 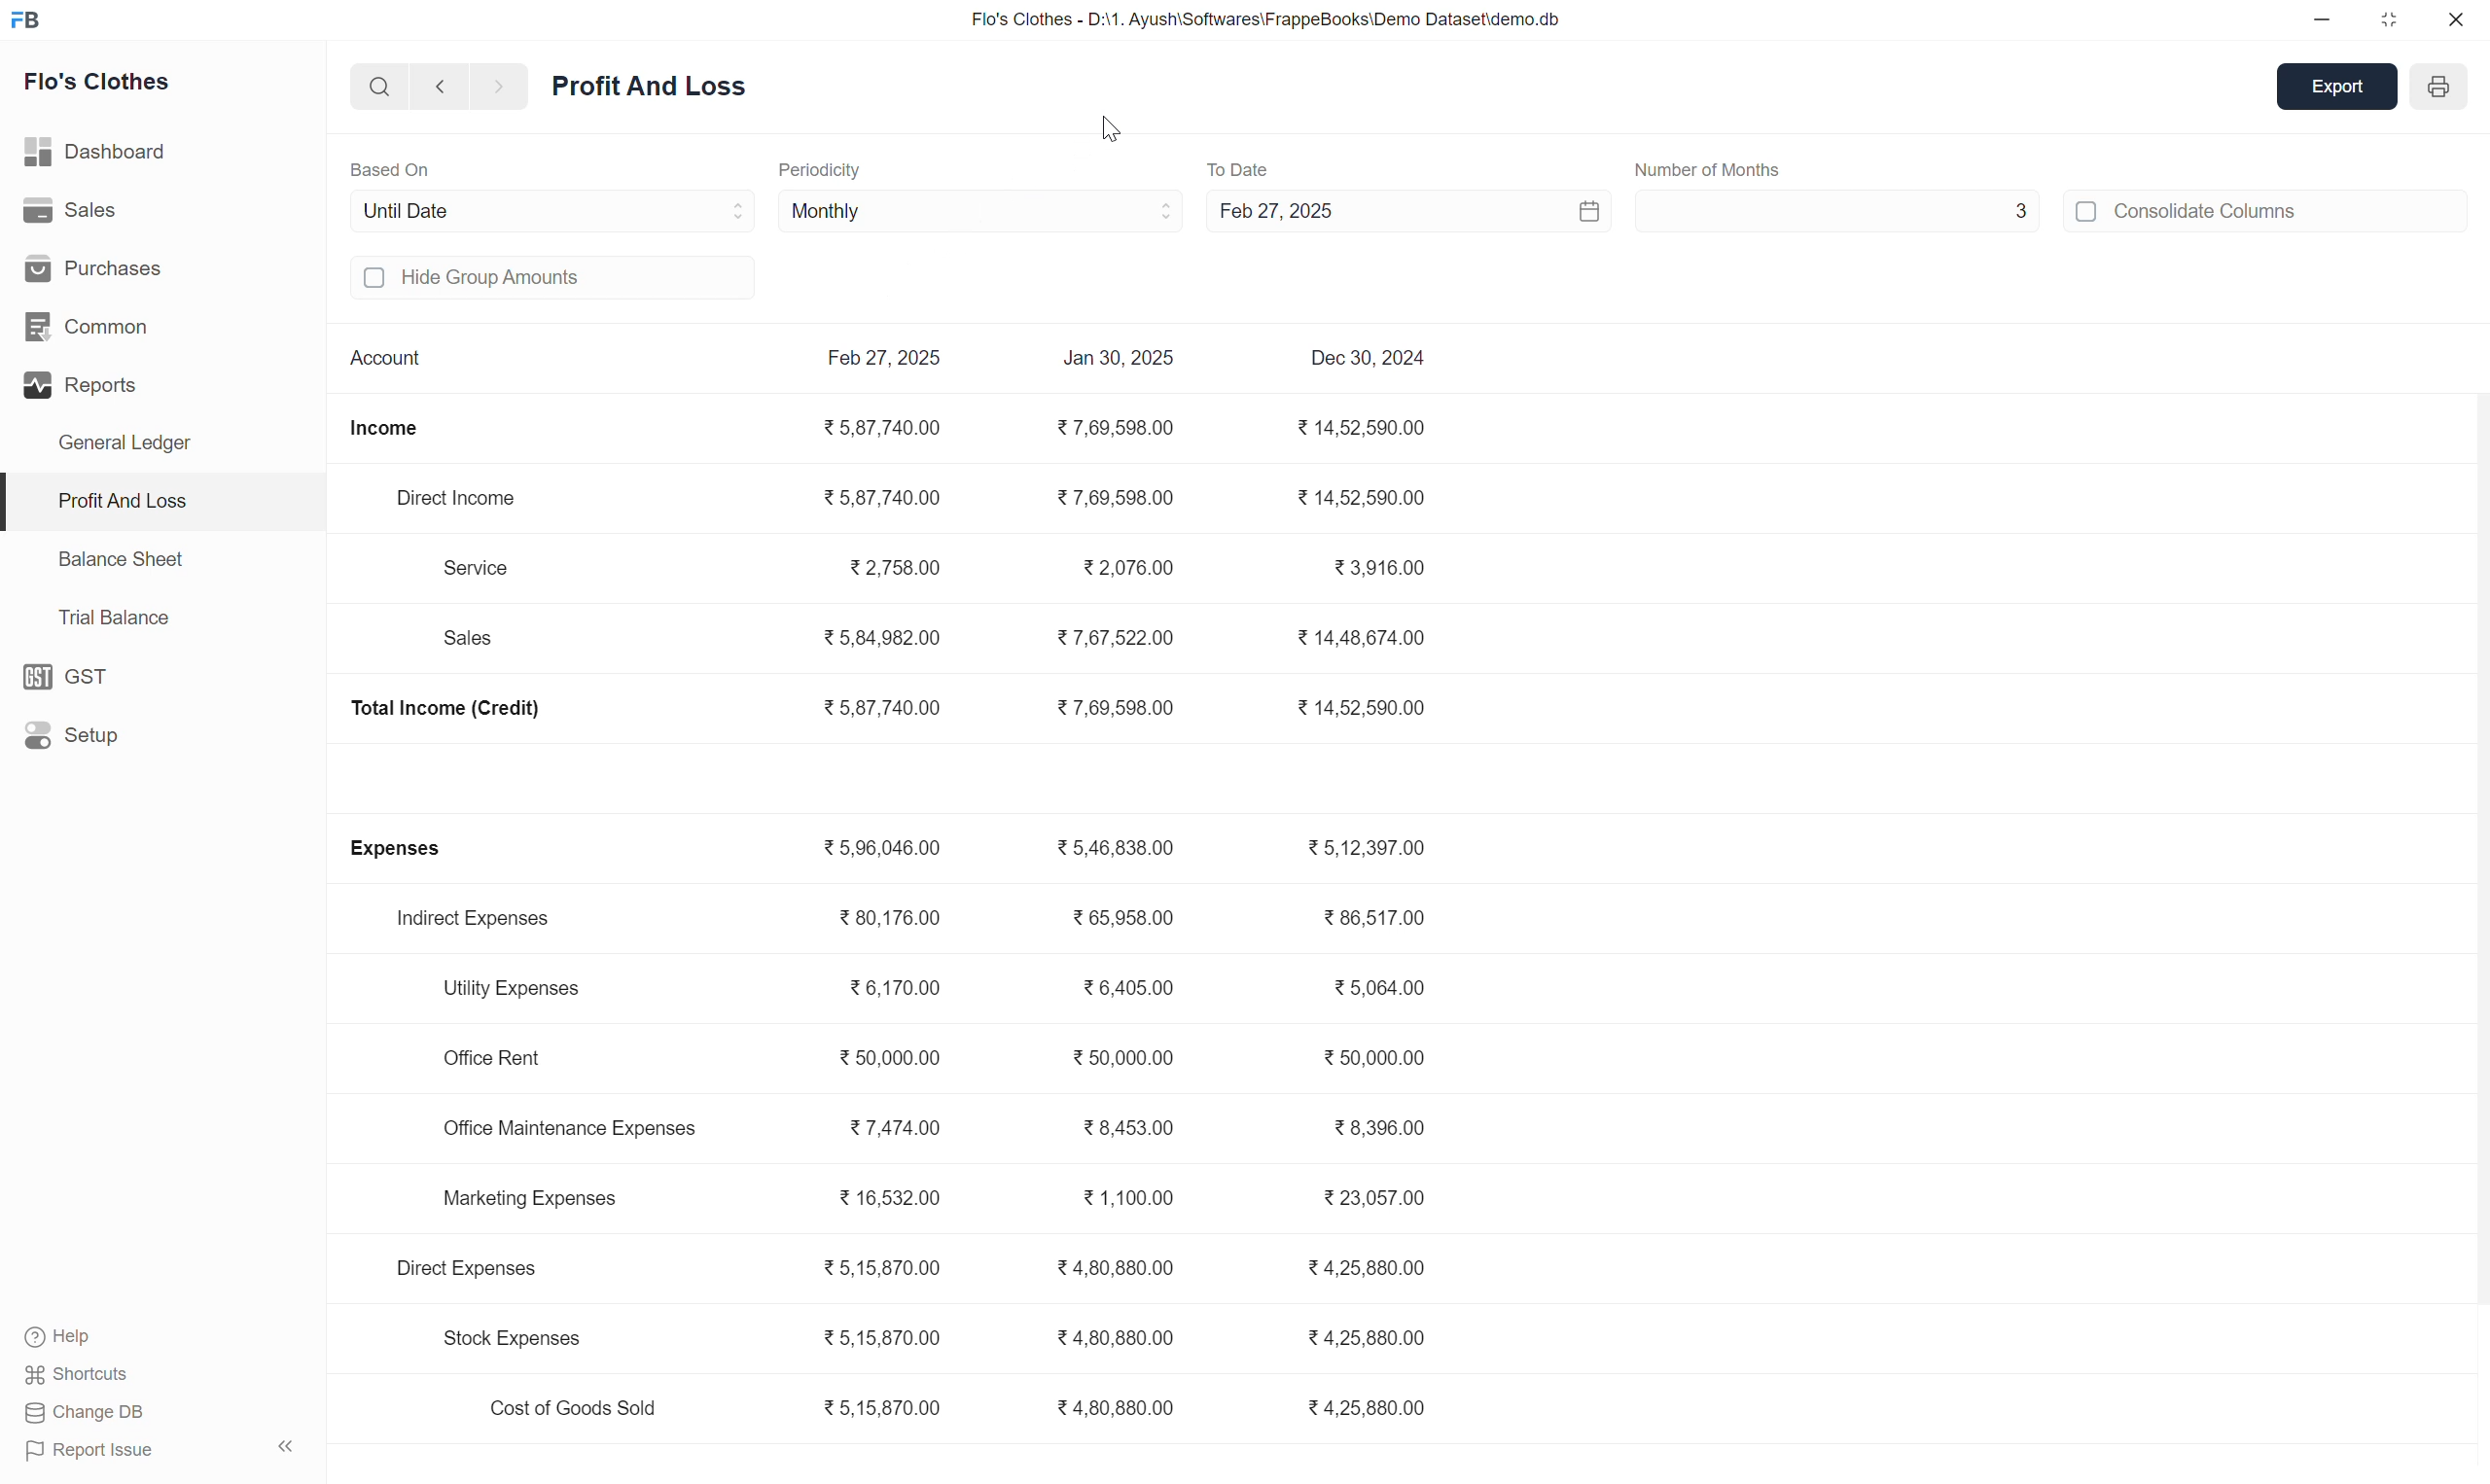 What do you see at coordinates (1360, 642) in the screenshot?
I see `₹14,48,674.00` at bounding box center [1360, 642].